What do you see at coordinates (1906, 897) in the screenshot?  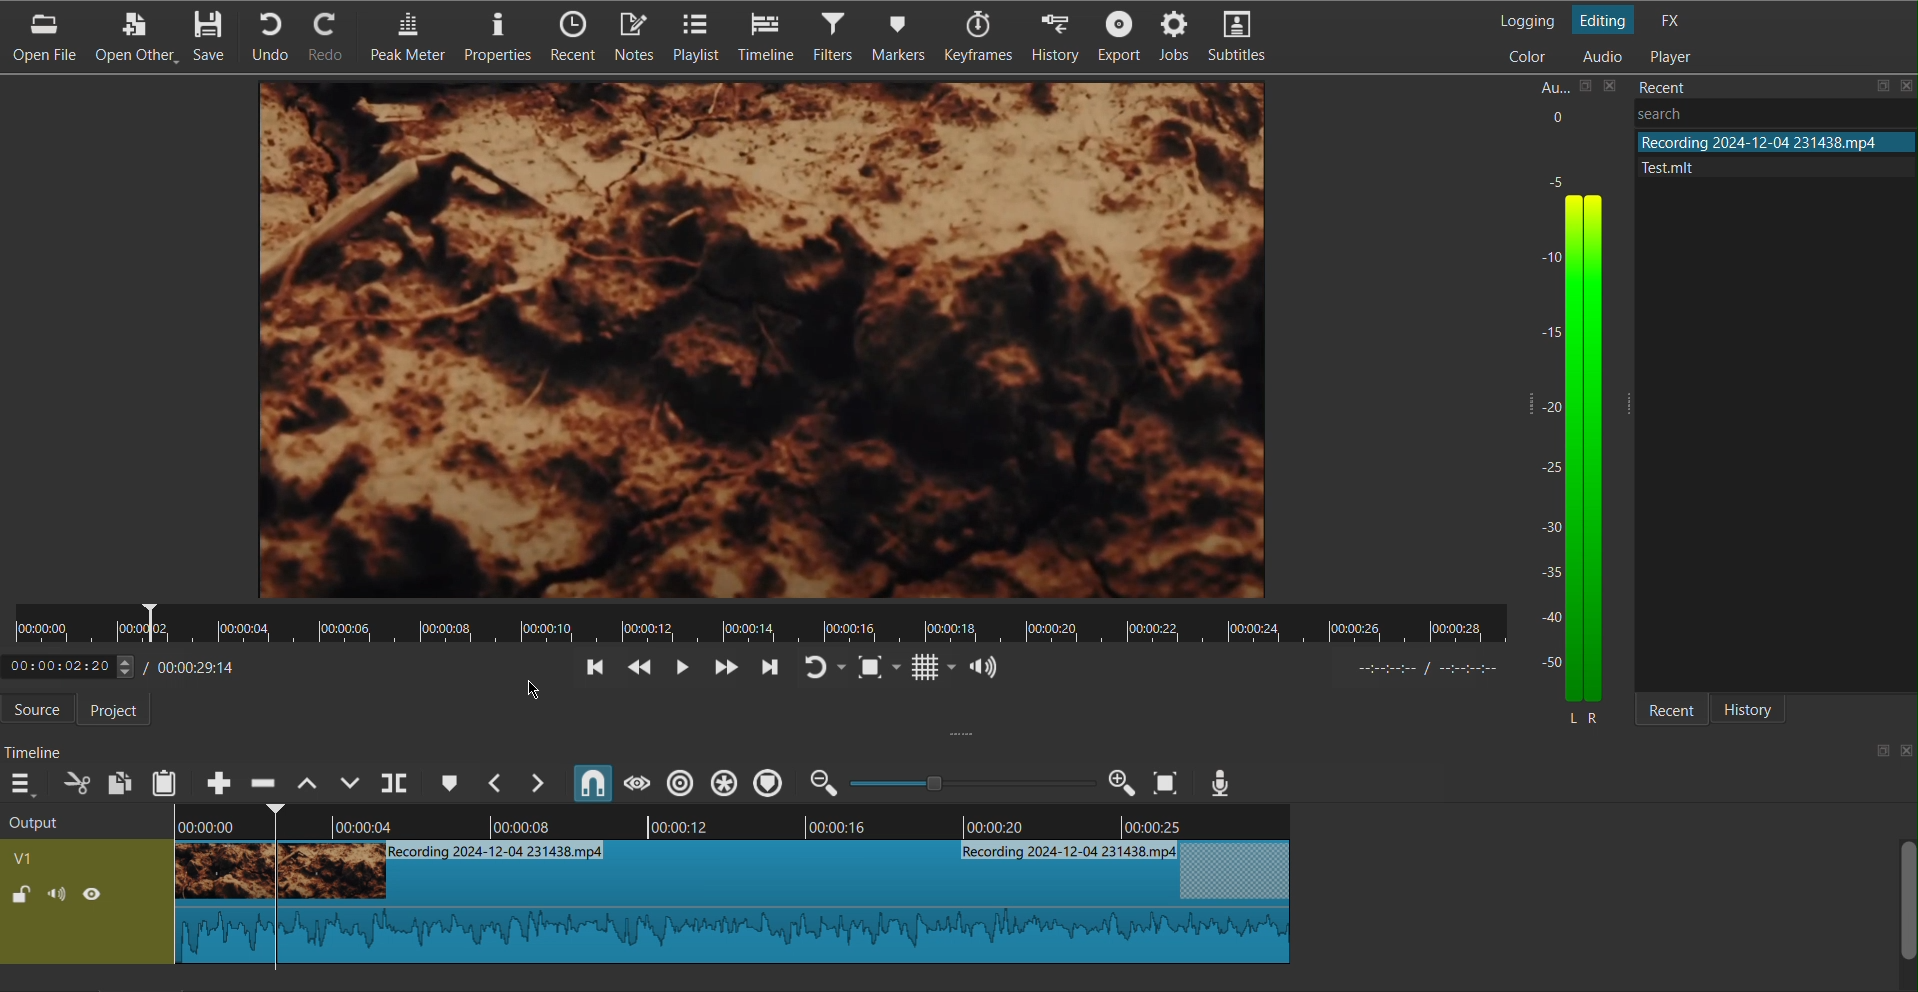 I see `scroll bar` at bounding box center [1906, 897].